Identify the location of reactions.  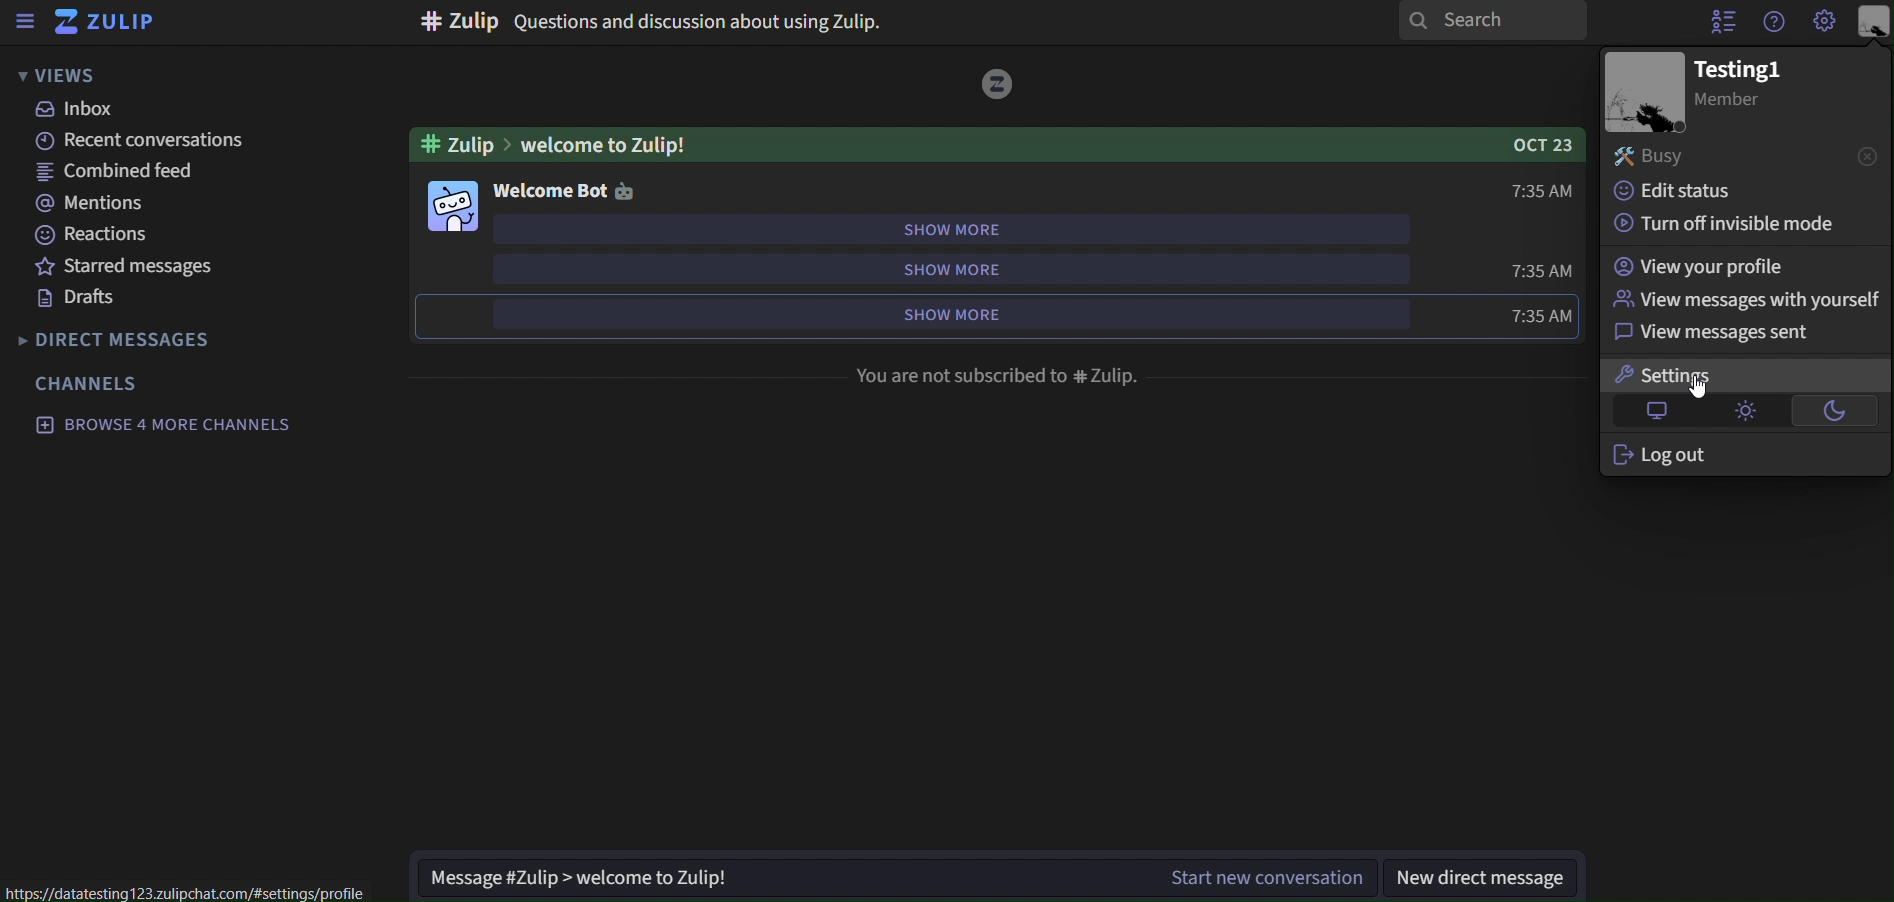
(102, 235).